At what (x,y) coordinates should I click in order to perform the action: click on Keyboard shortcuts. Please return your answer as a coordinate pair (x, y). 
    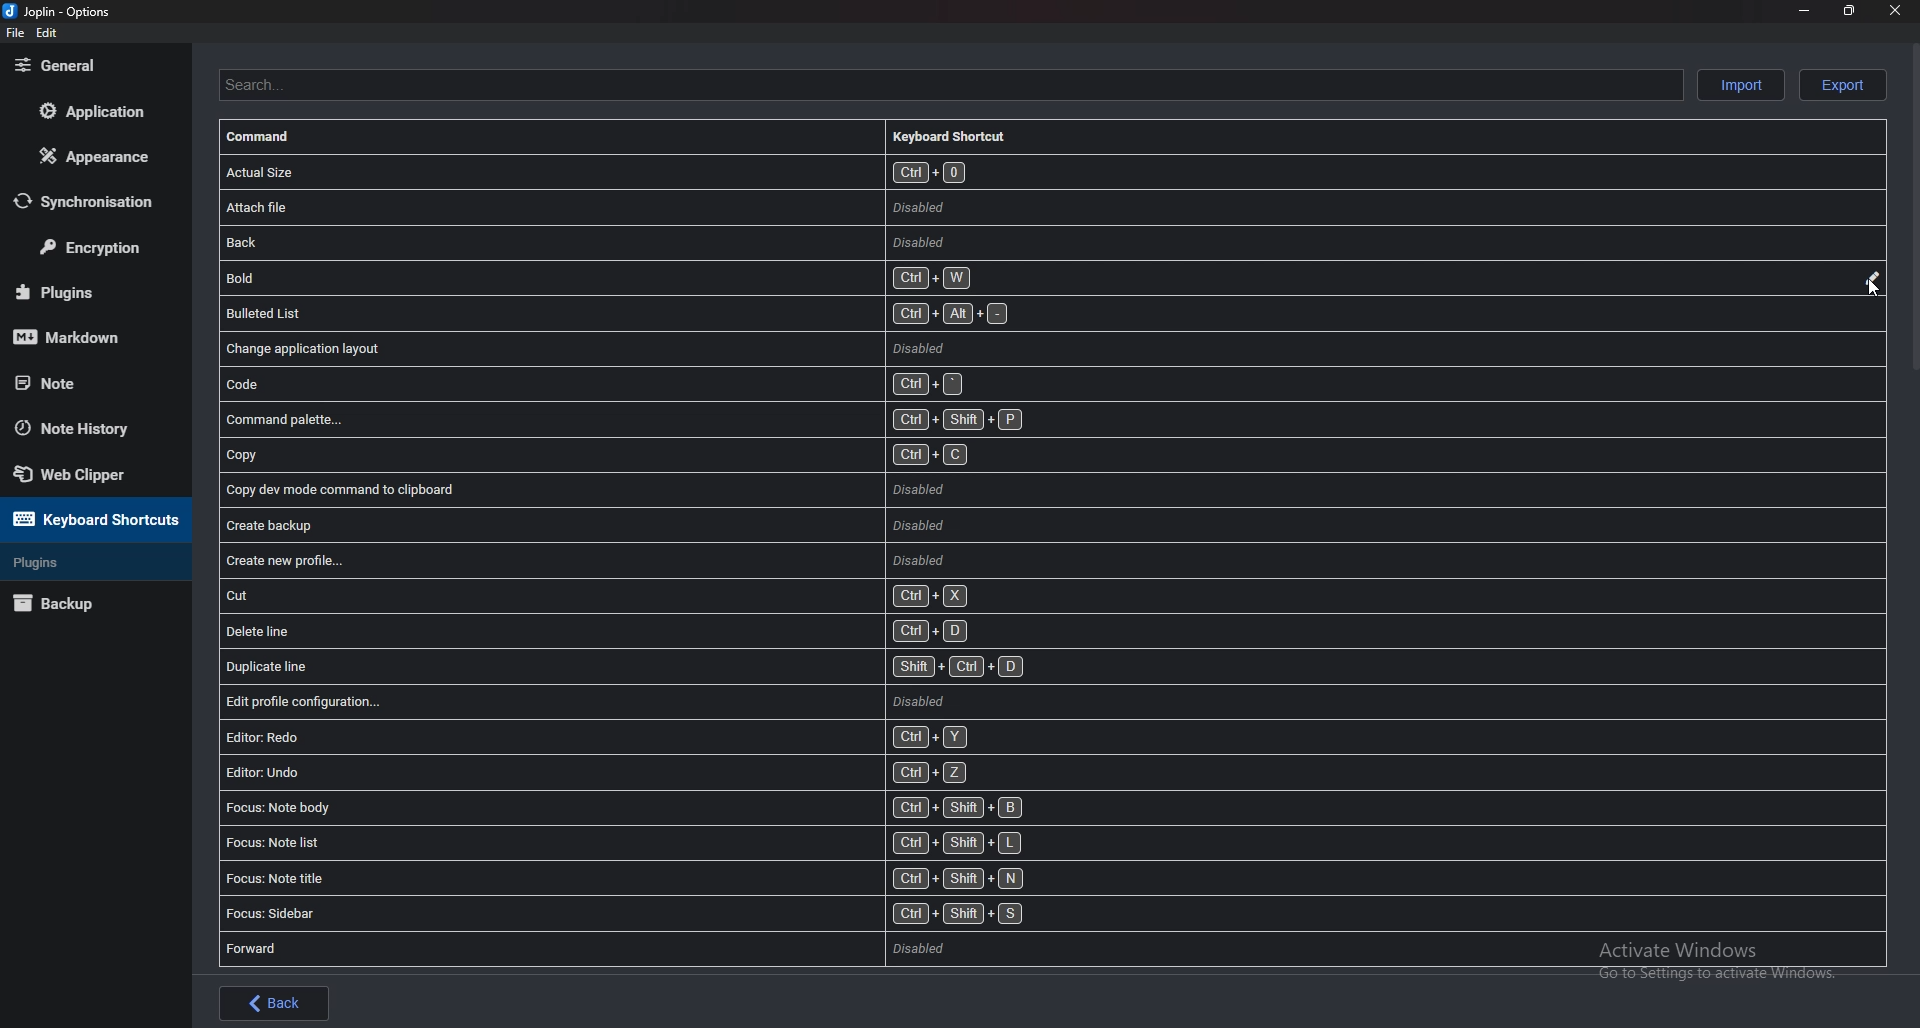
    Looking at the image, I should click on (92, 519).